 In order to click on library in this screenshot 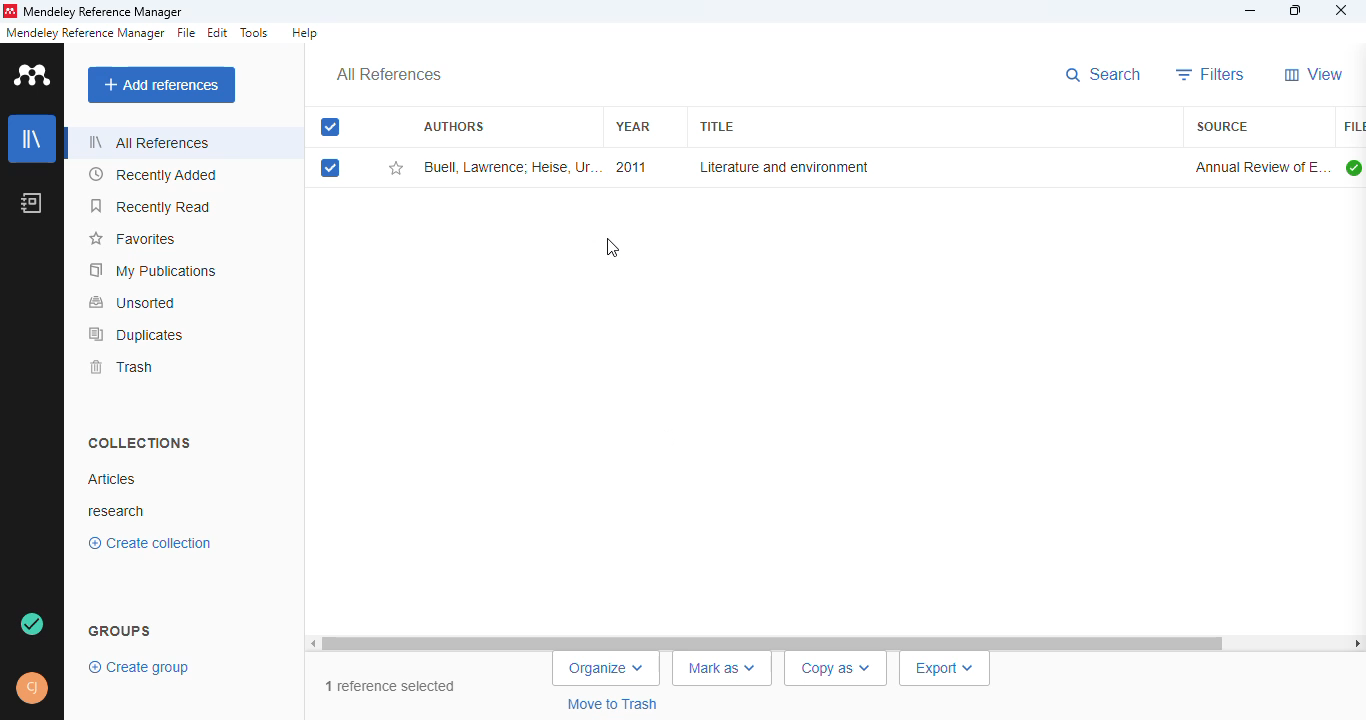, I will do `click(31, 139)`.